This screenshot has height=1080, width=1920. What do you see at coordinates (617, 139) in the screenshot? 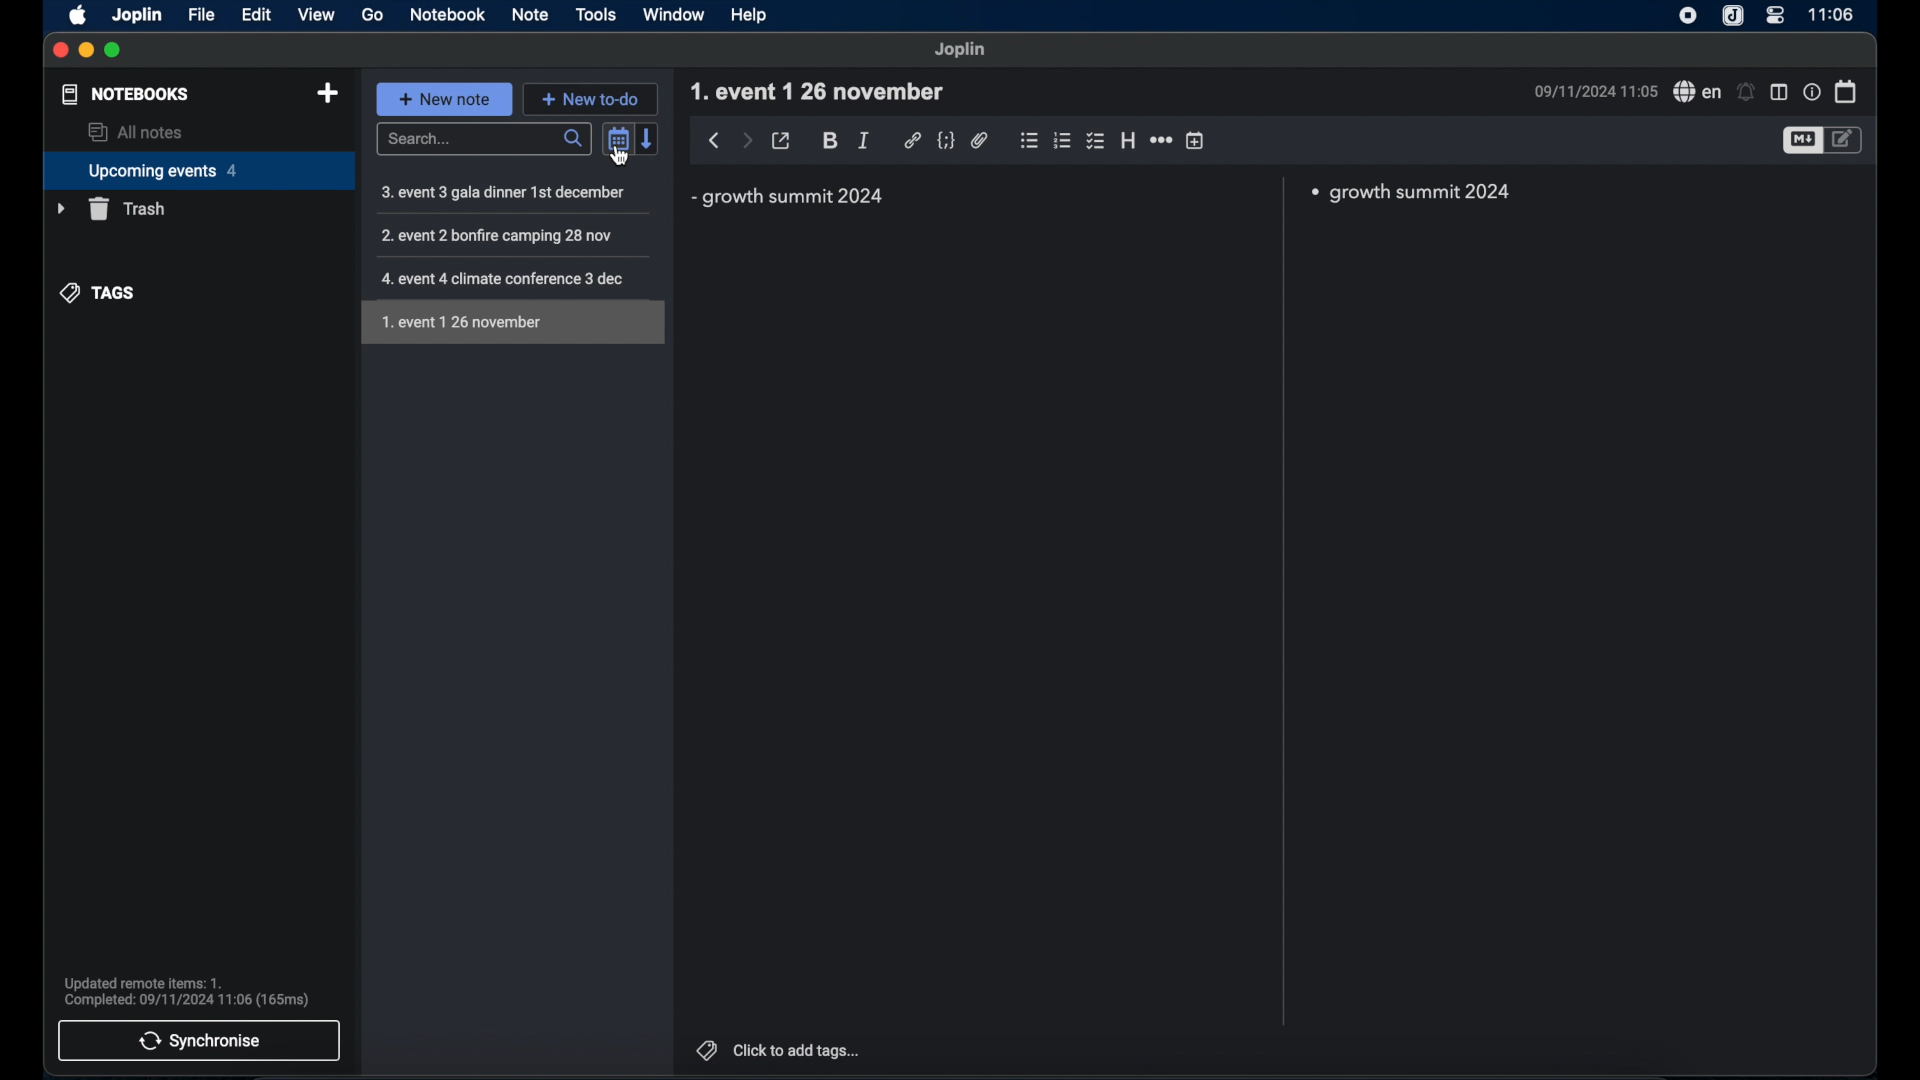
I see `toggle sort order field ` at bounding box center [617, 139].